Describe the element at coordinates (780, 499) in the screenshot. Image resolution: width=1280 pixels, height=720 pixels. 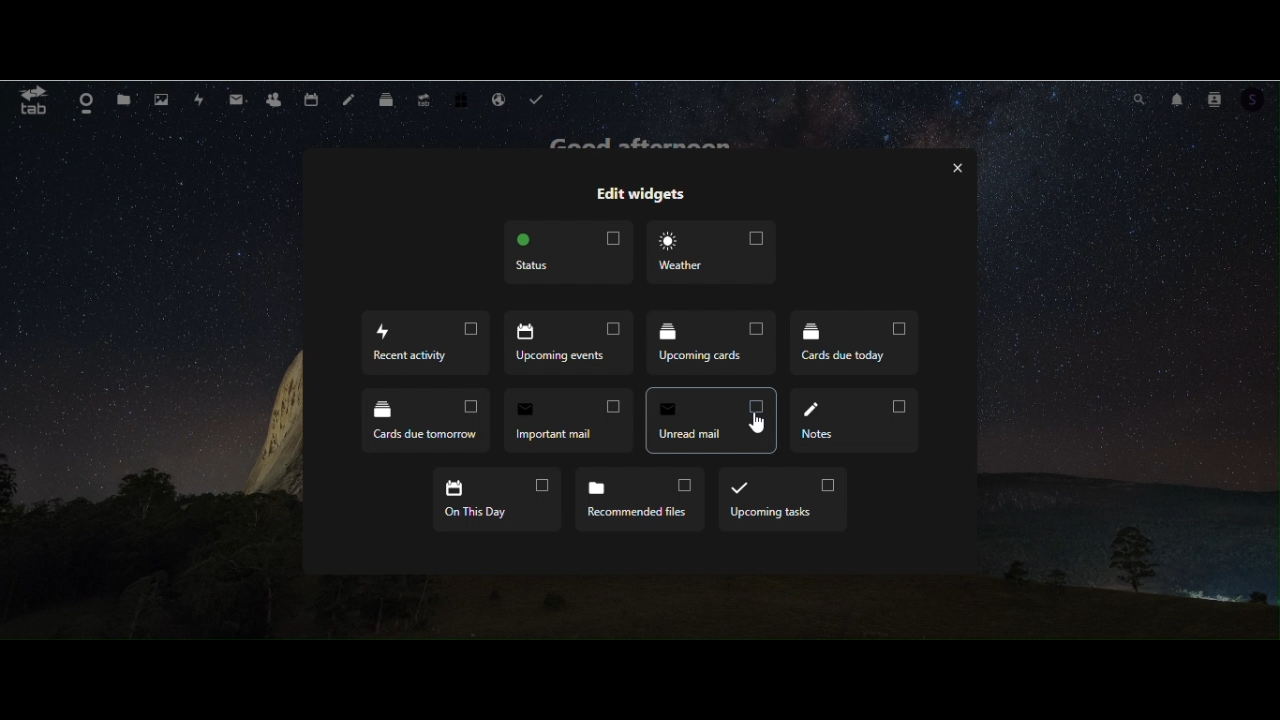
I see `Upcoming tasks` at that location.